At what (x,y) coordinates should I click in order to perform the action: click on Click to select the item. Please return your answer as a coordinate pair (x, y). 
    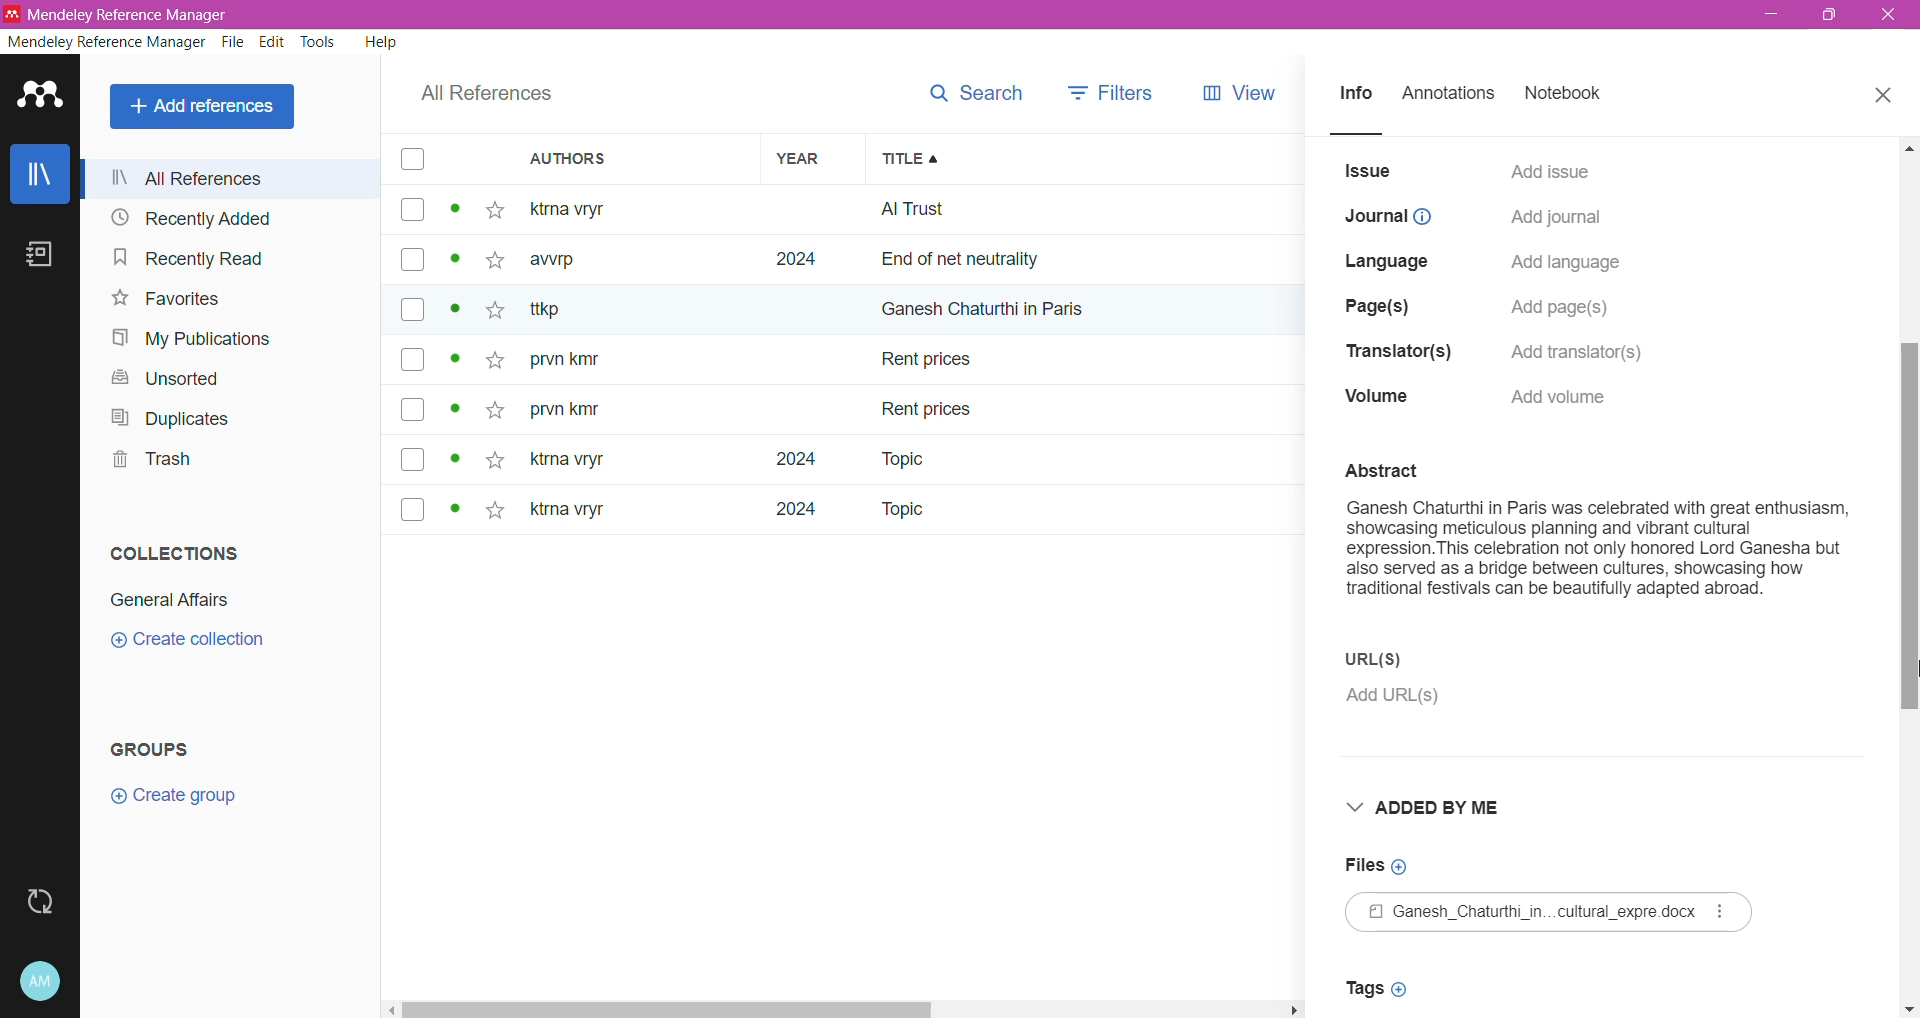
    Looking at the image, I should click on (412, 338).